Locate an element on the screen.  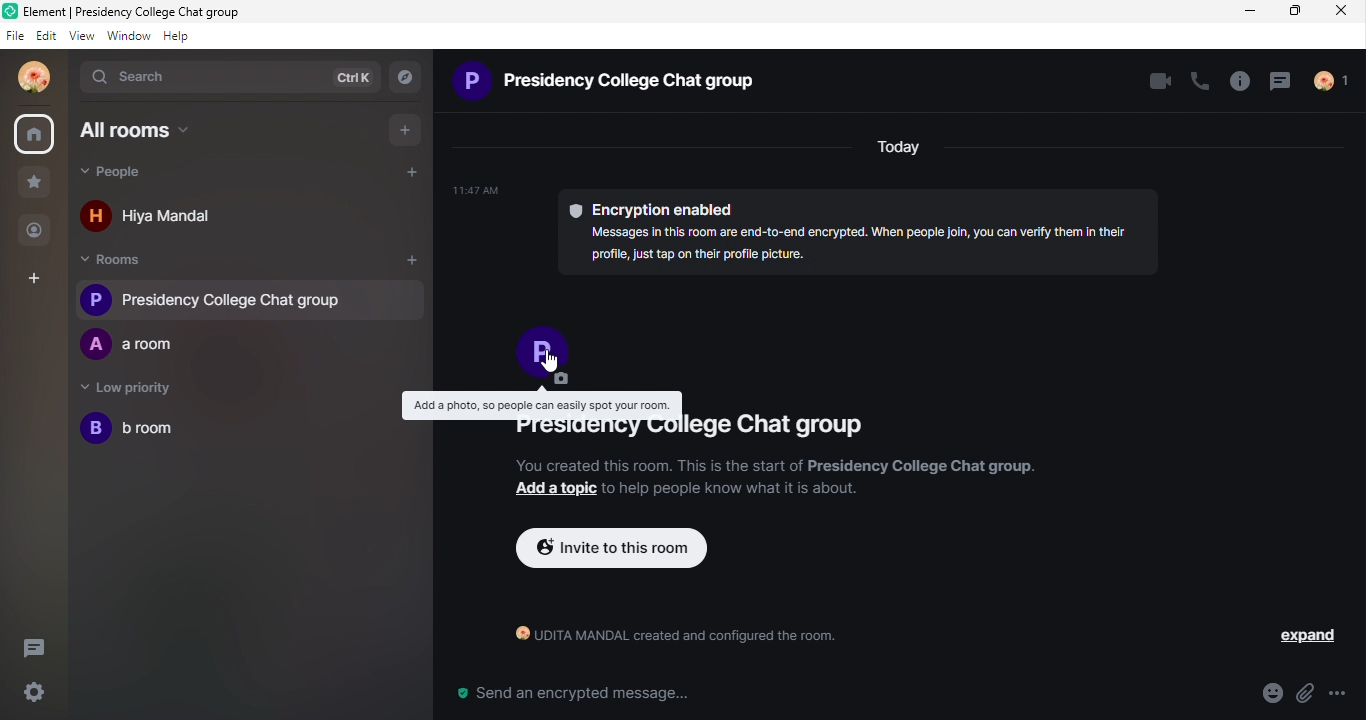
attachment is located at coordinates (1307, 694).